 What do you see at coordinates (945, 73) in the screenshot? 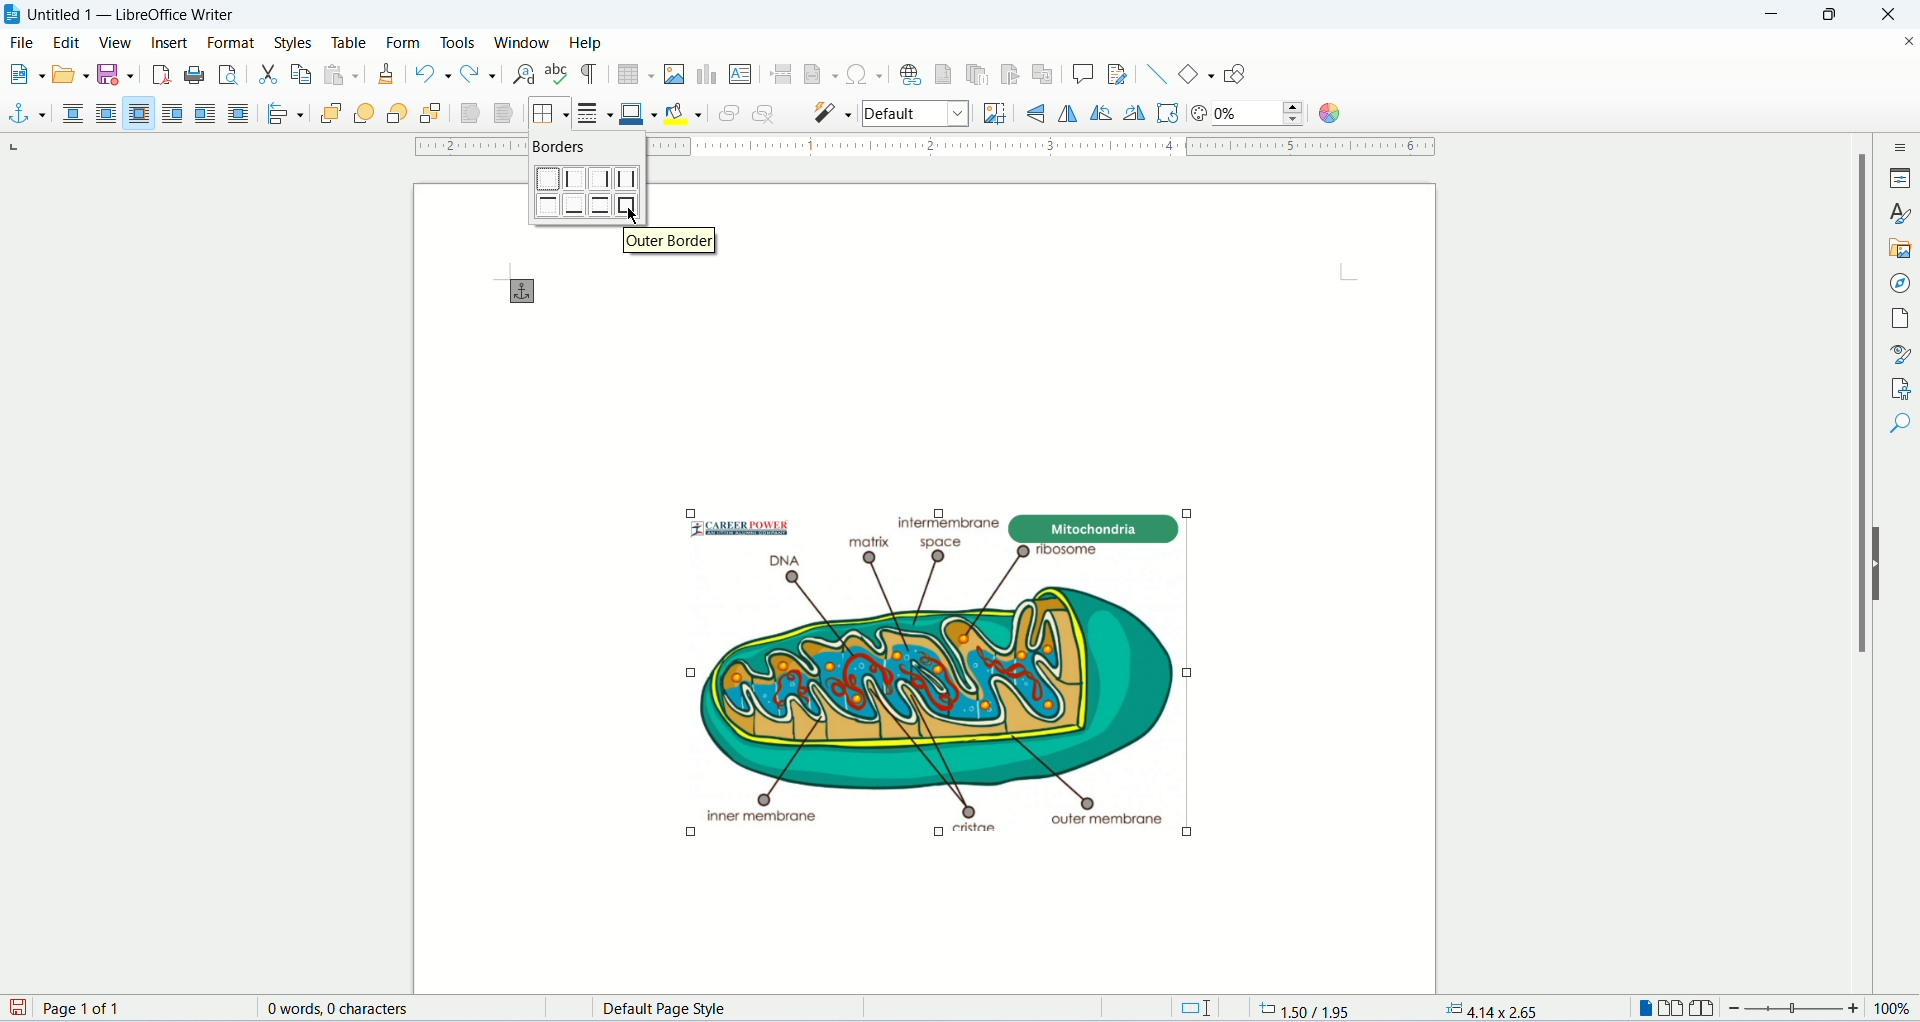
I see `insert footnote` at bounding box center [945, 73].